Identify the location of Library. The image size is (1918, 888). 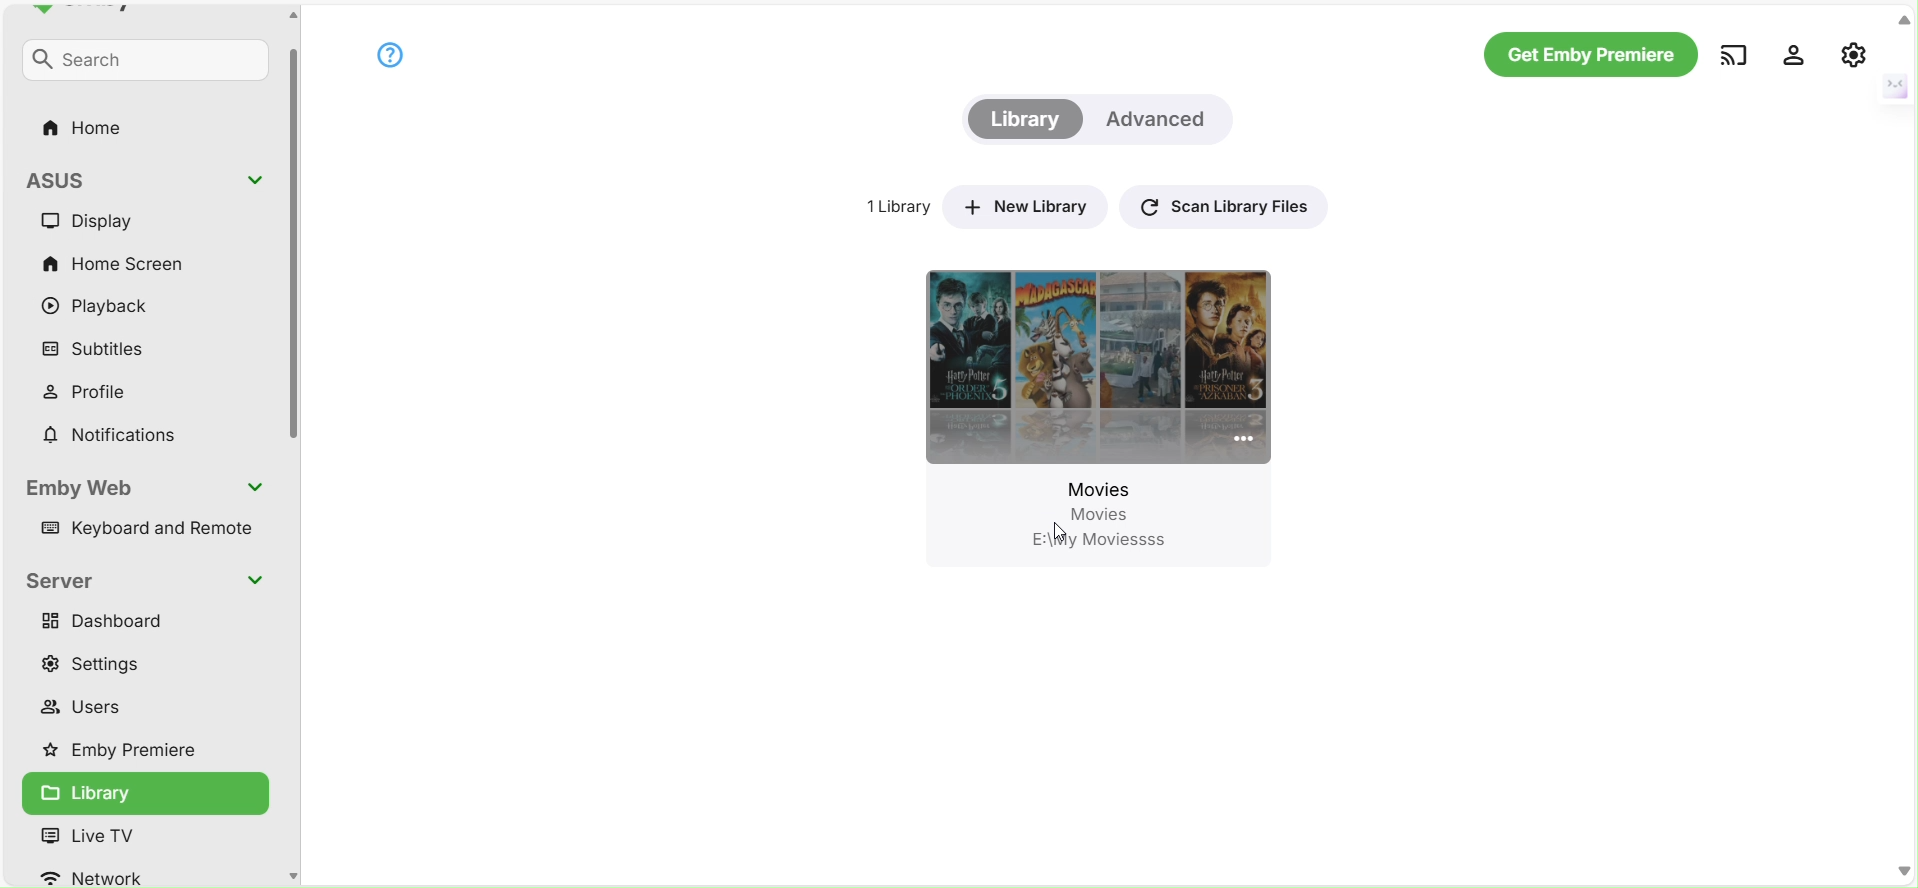
(1023, 120).